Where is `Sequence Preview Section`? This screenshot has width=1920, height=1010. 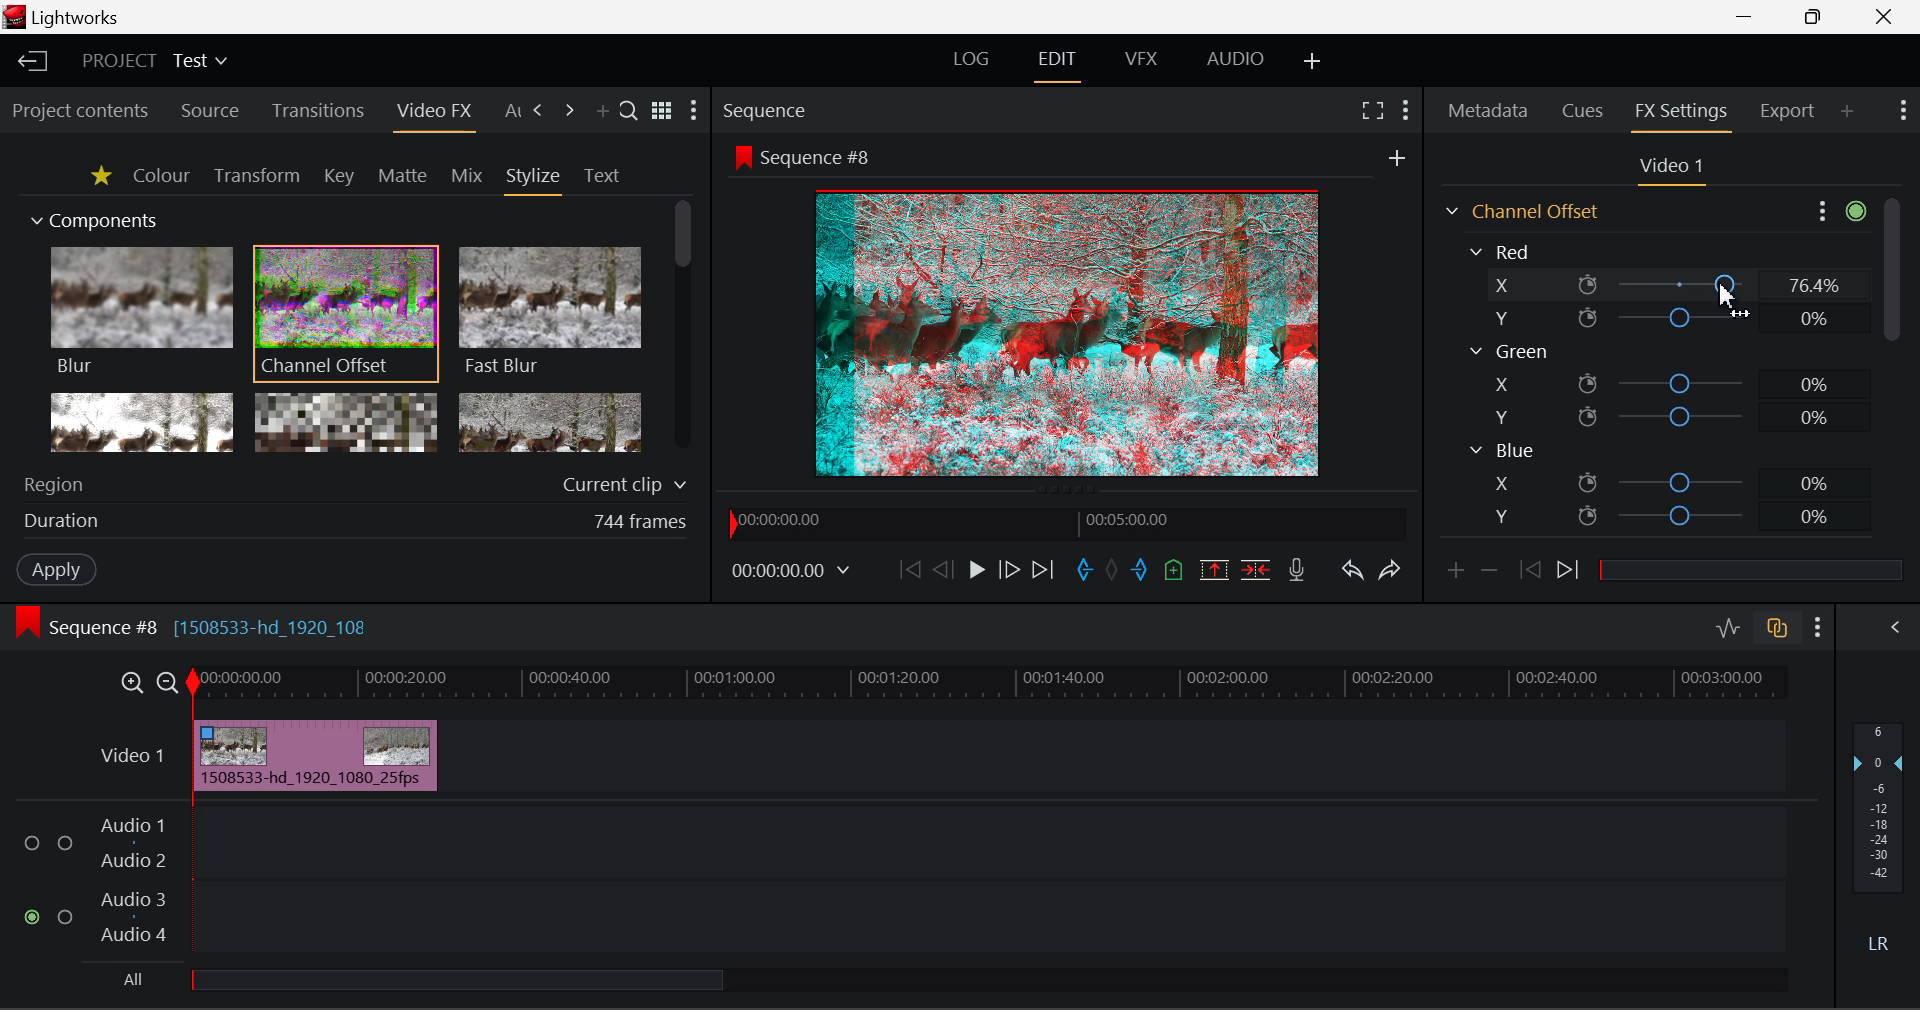 Sequence Preview Section is located at coordinates (767, 109).